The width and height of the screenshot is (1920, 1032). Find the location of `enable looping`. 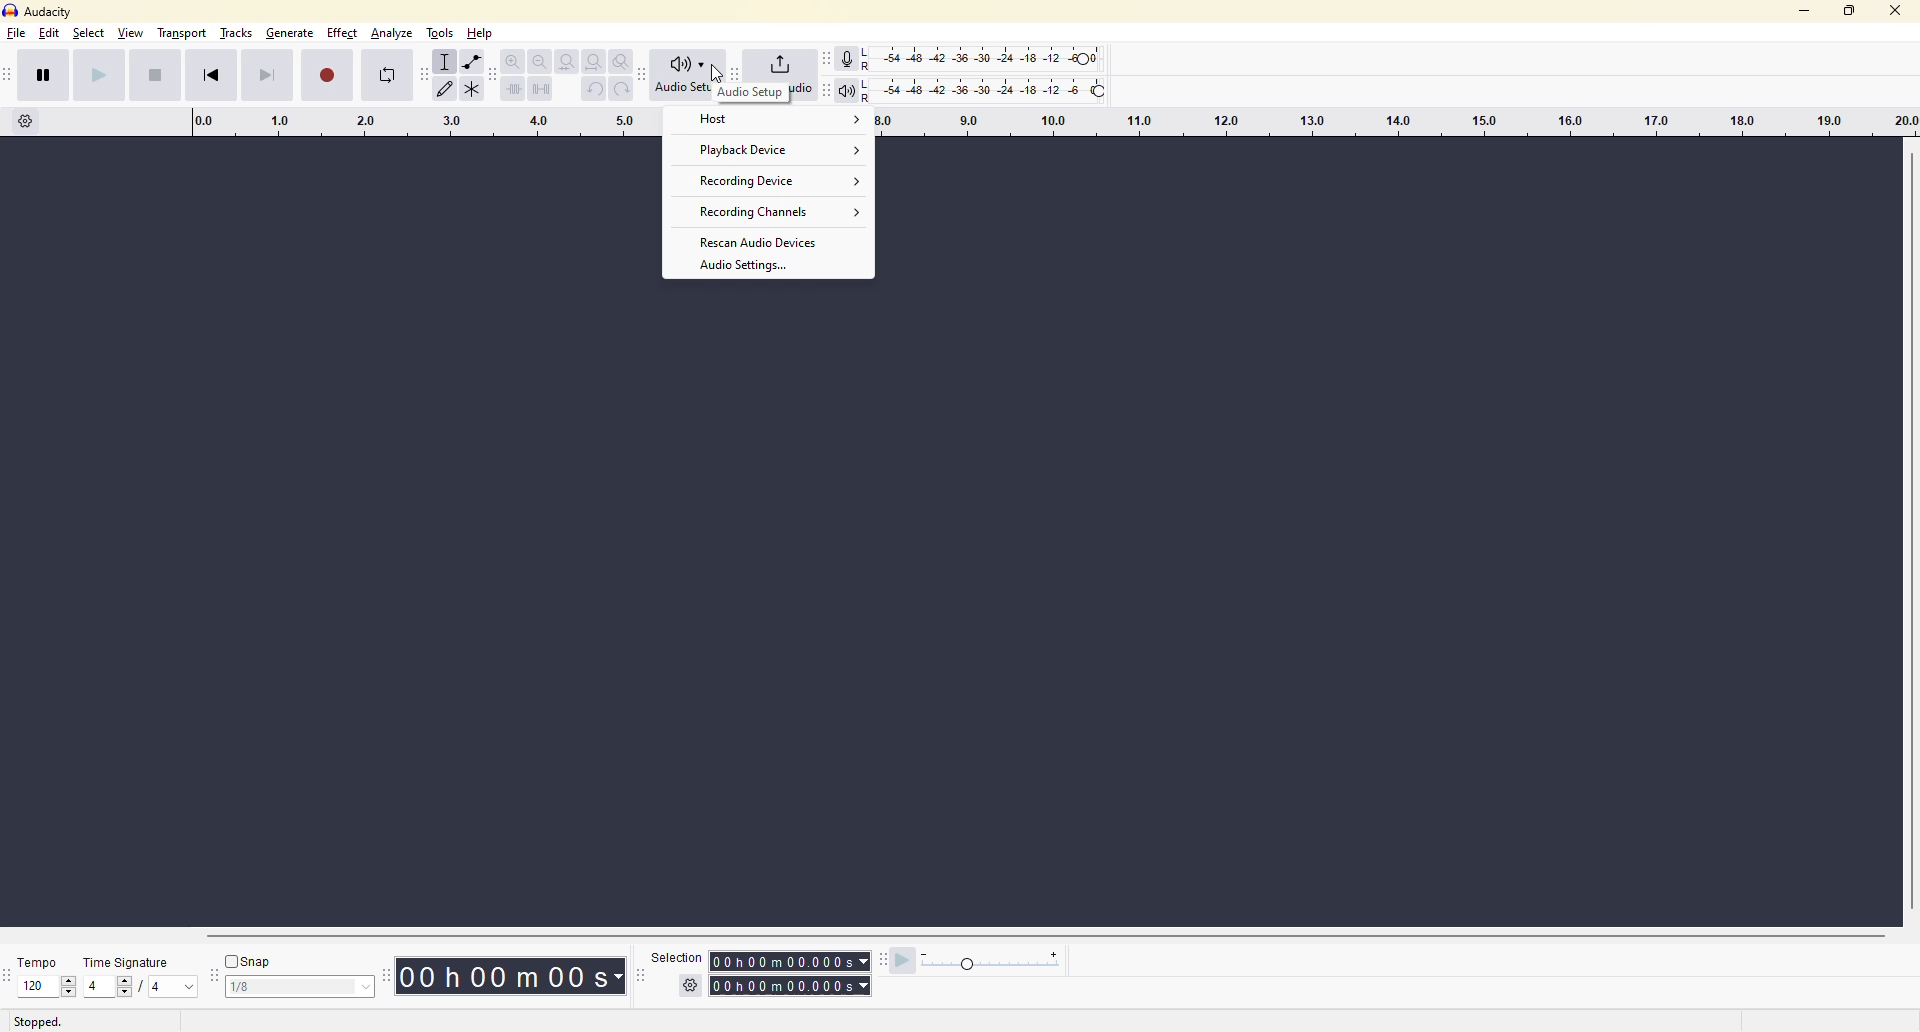

enable looping is located at coordinates (384, 76).